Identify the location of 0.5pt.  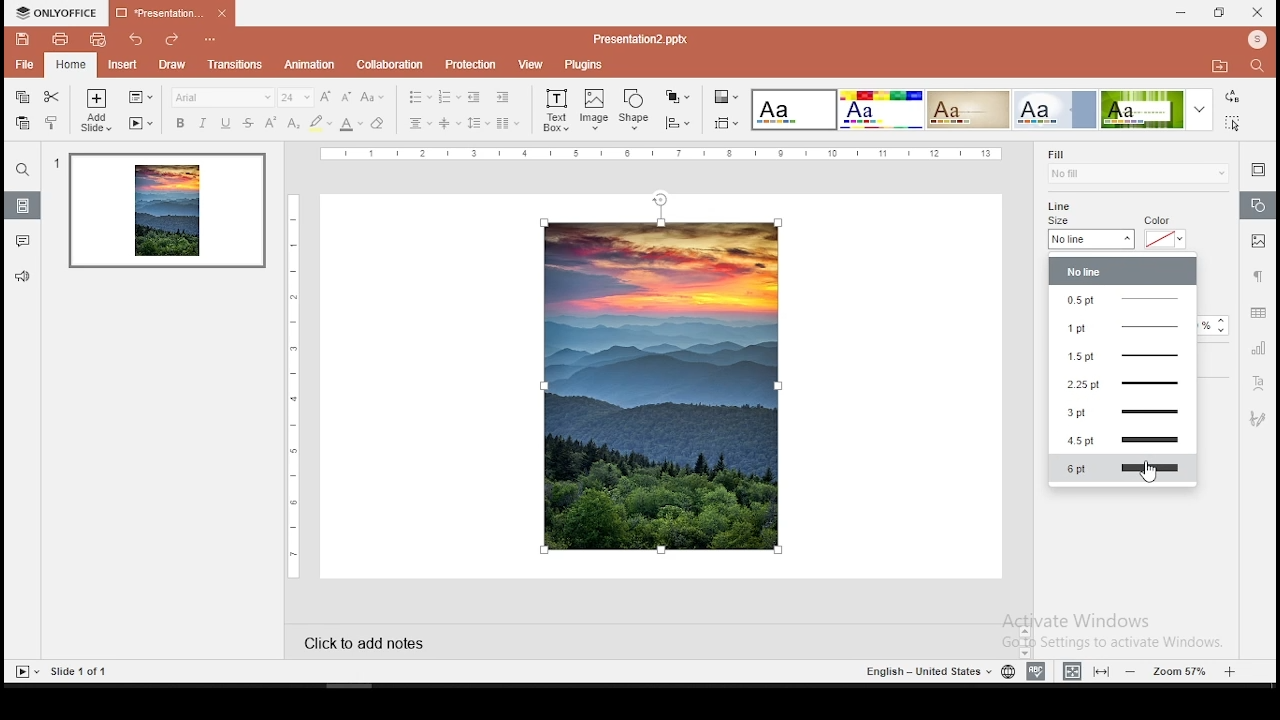
(1123, 299).